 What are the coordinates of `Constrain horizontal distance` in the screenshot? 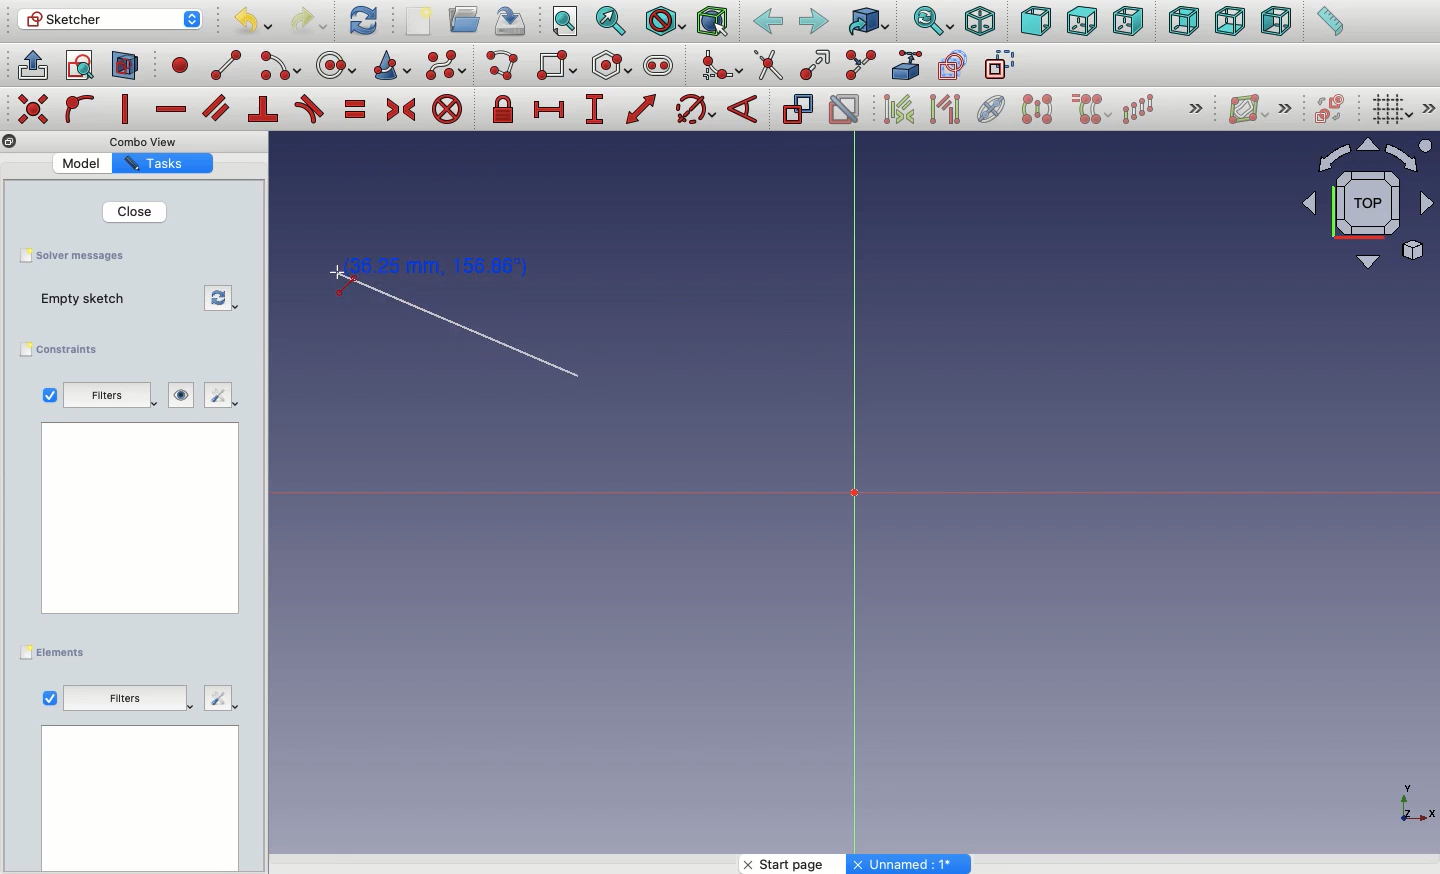 It's located at (553, 111).